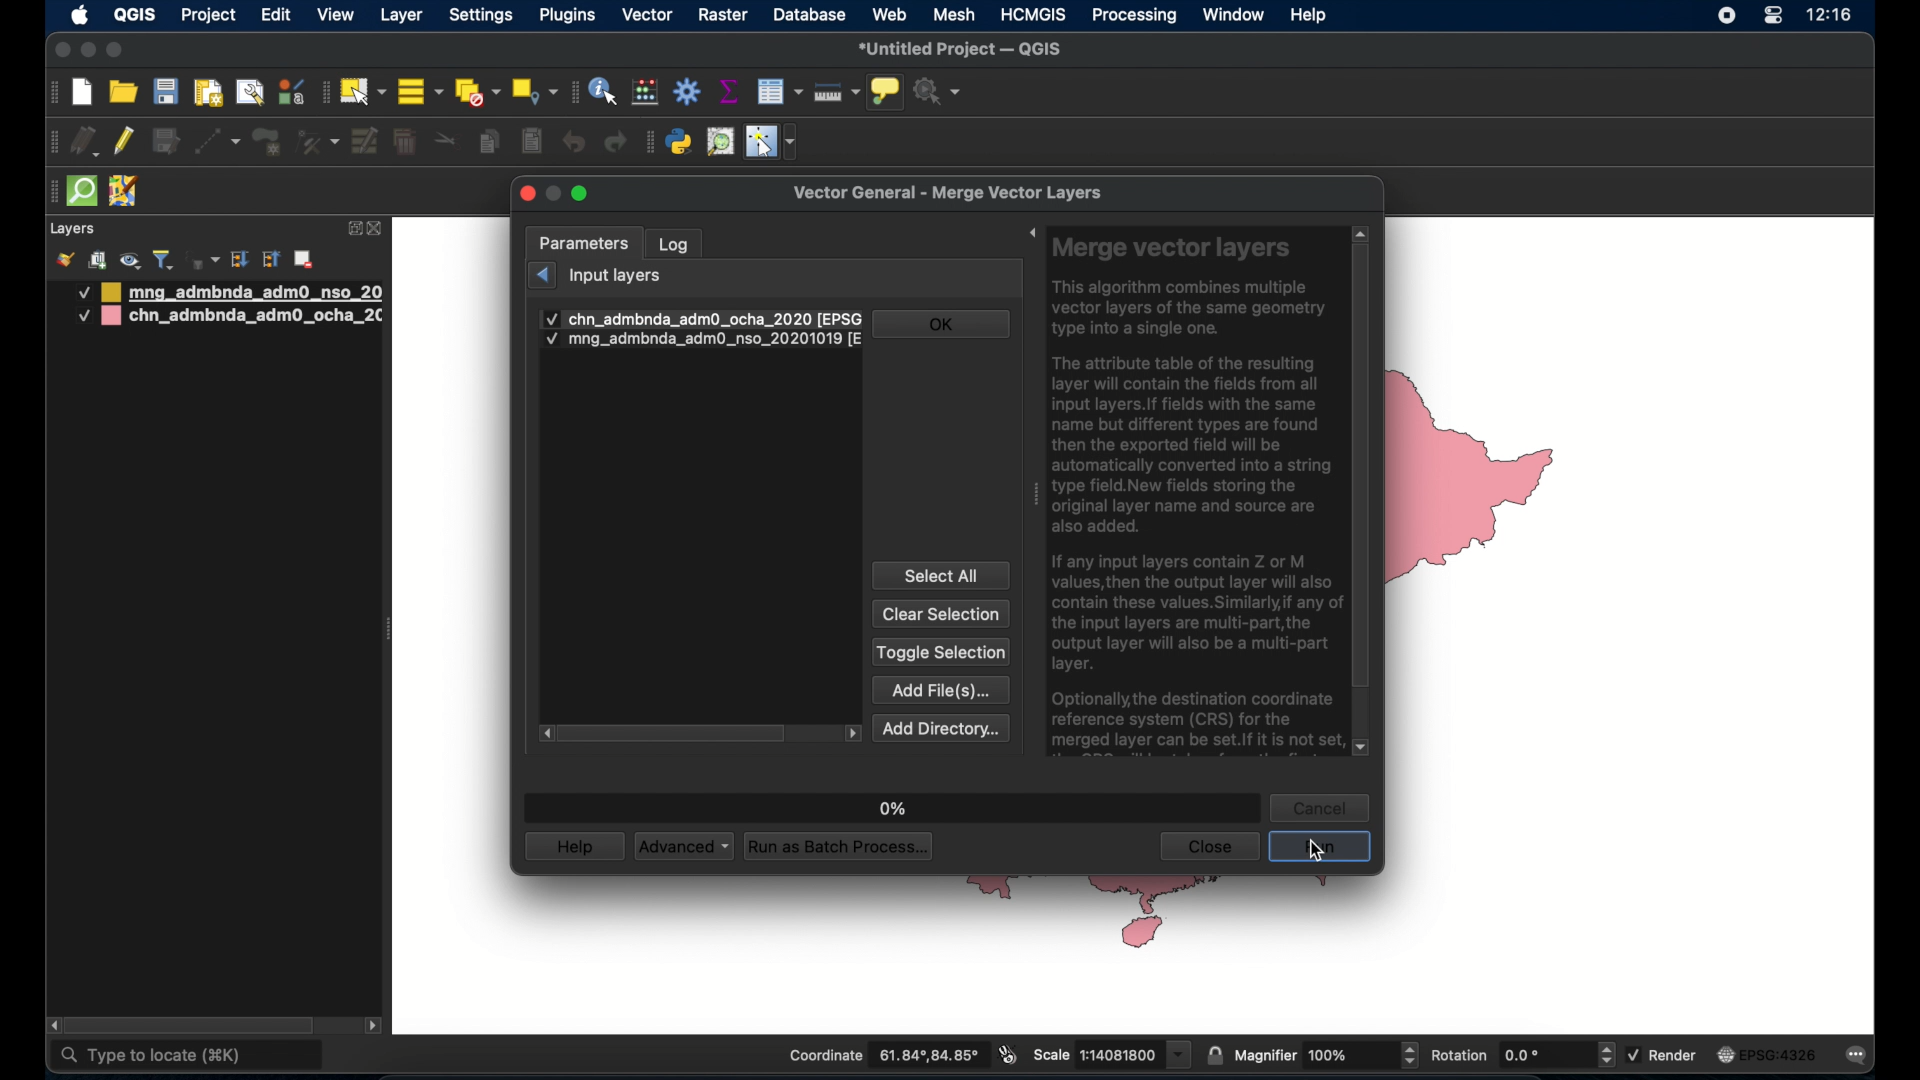 The height and width of the screenshot is (1080, 1920). Describe the element at coordinates (336, 17) in the screenshot. I see `view` at that location.